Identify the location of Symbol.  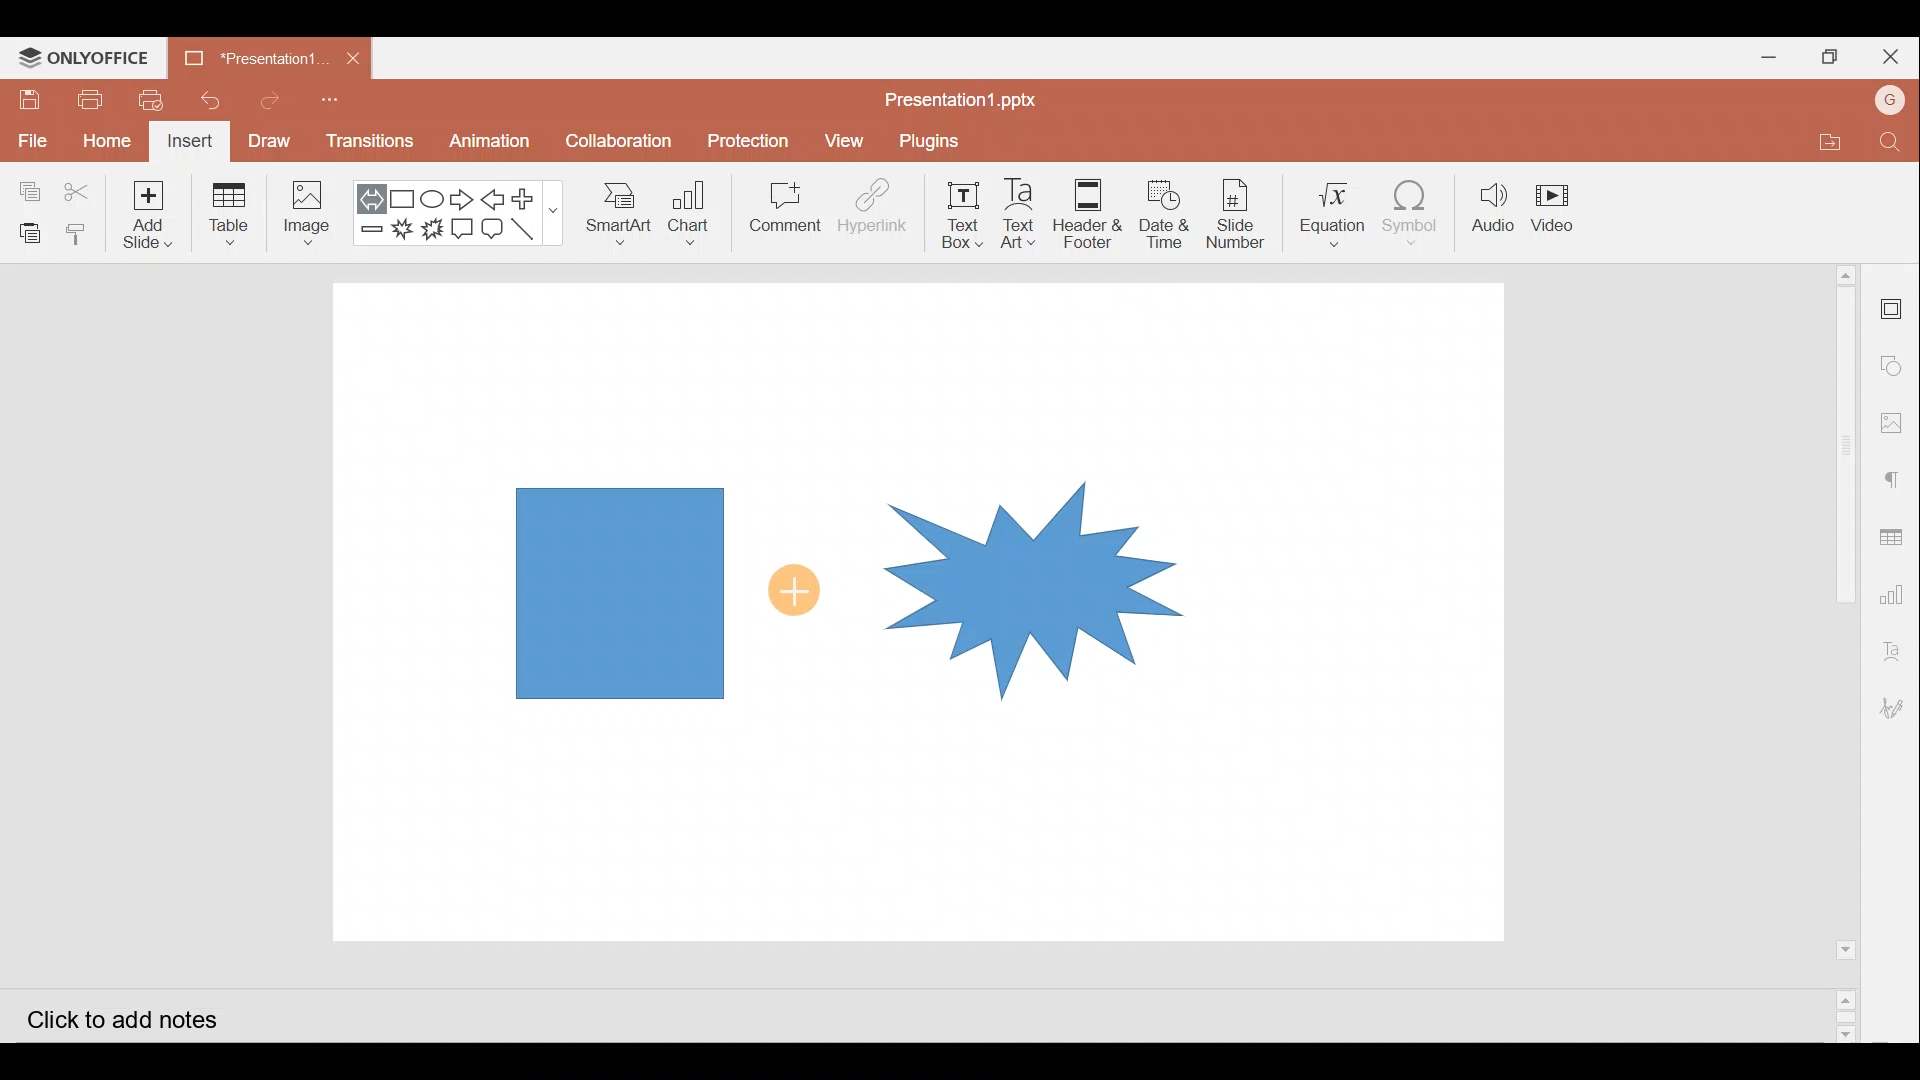
(1417, 212).